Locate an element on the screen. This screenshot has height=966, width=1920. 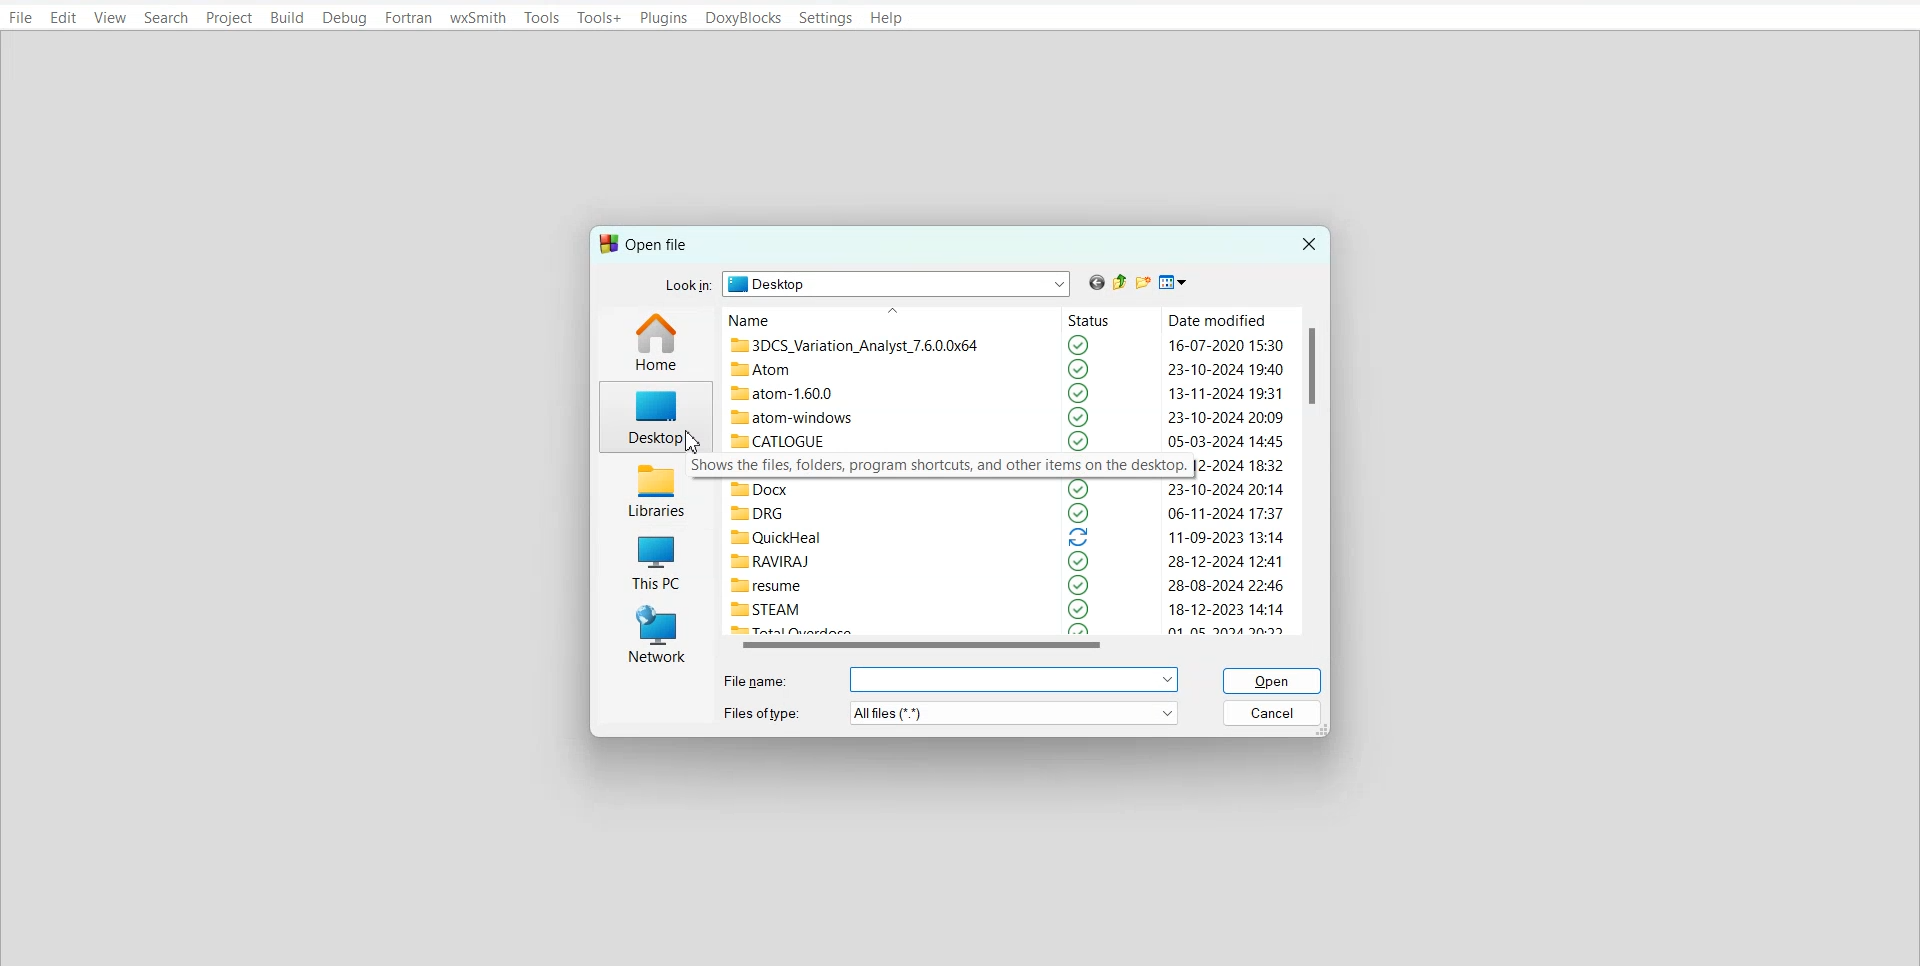
Home is located at coordinates (662, 338).